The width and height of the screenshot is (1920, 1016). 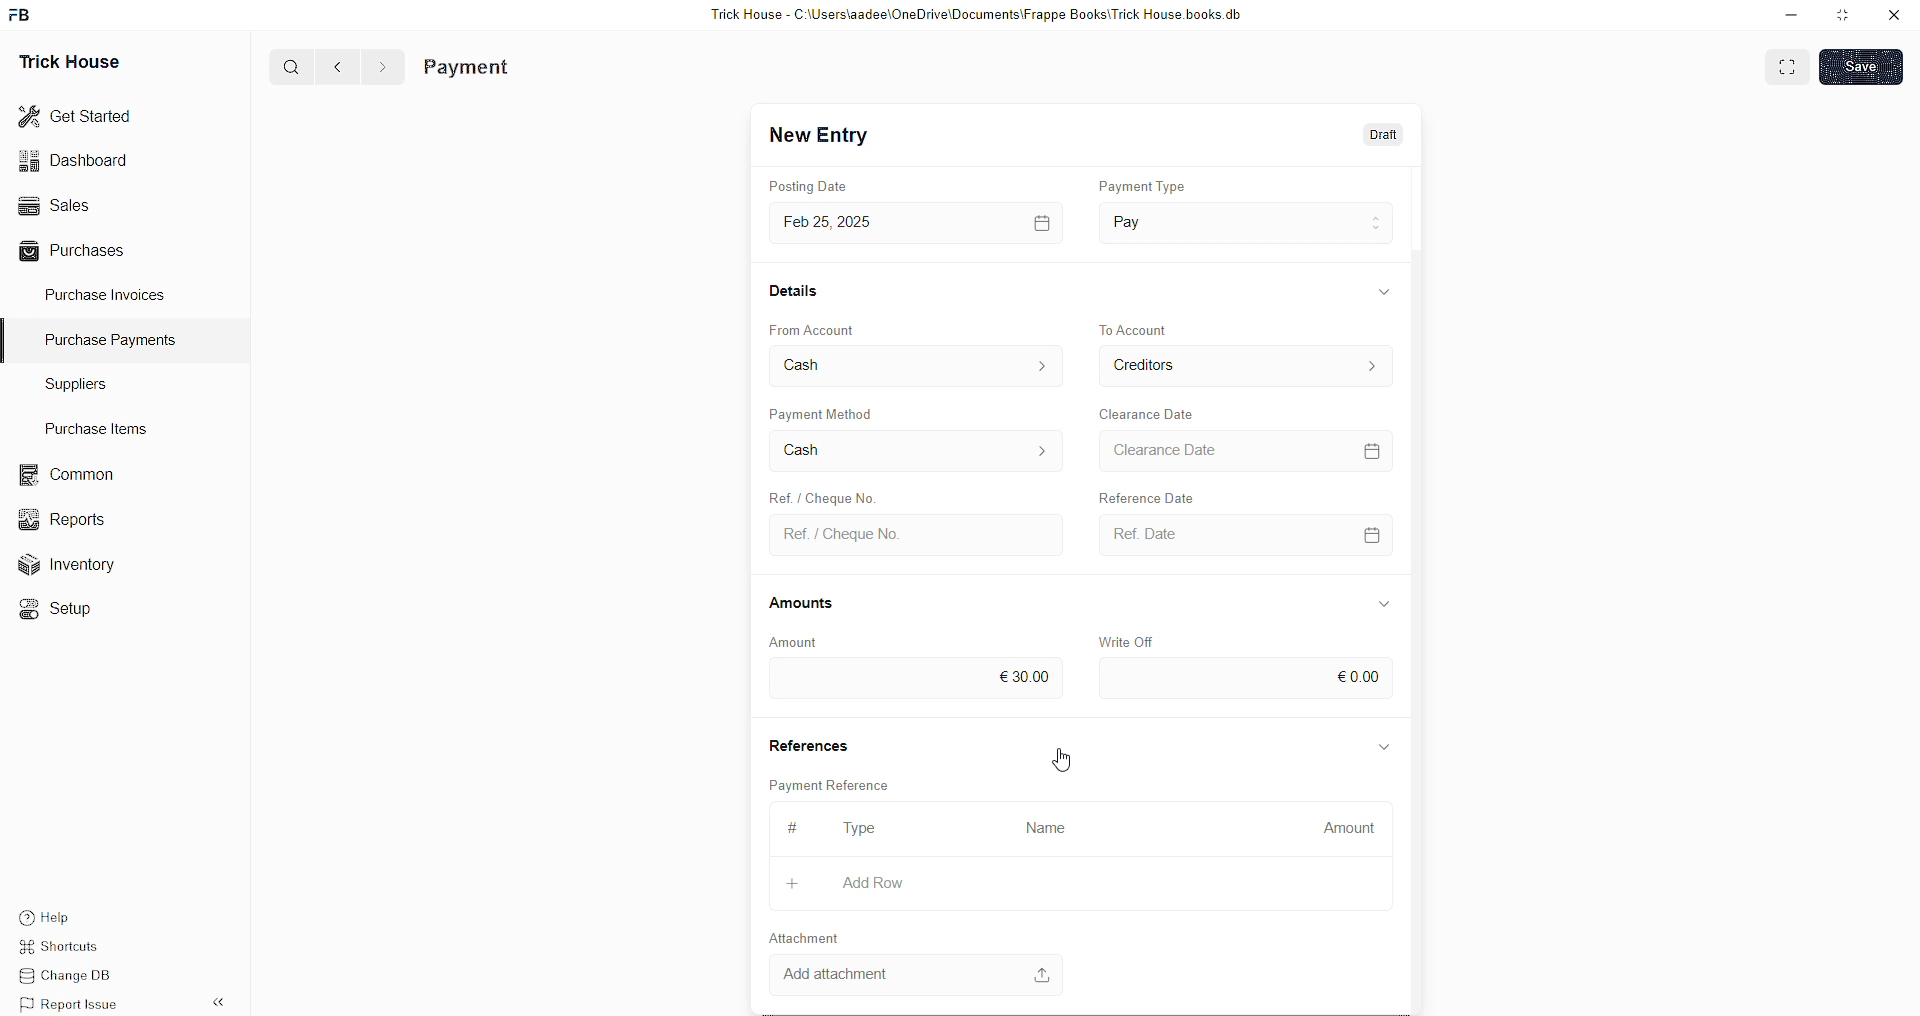 I want to click on Payment Method, so click(x=860, y=411).